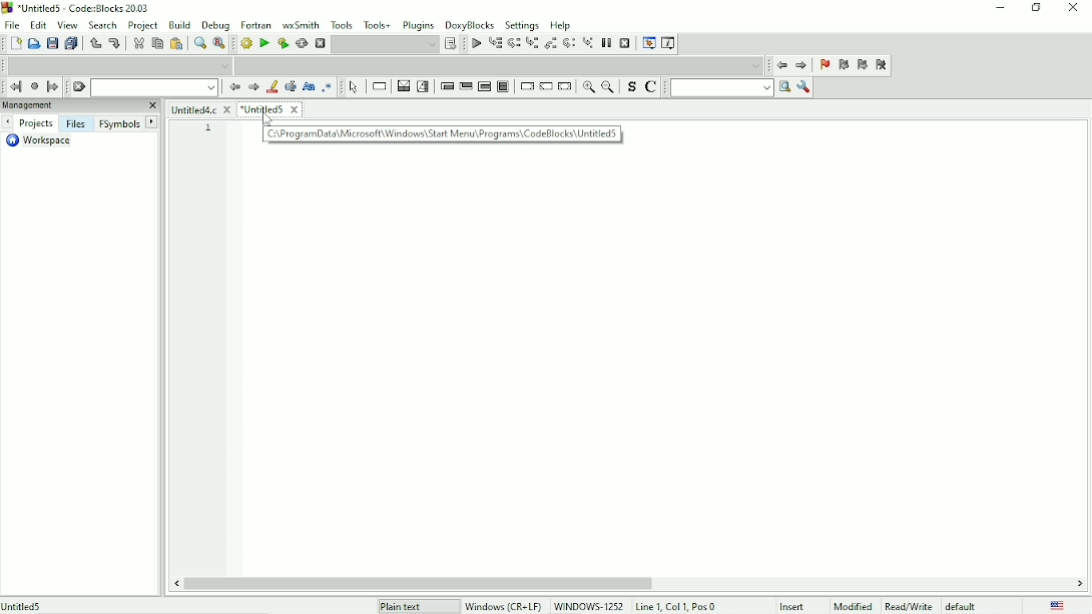 This screenshot has height=614, width=1092. What do you see at coordinates (291, 86) in the screenshot?
I see `Selected text` at bounding box center [291, 86].